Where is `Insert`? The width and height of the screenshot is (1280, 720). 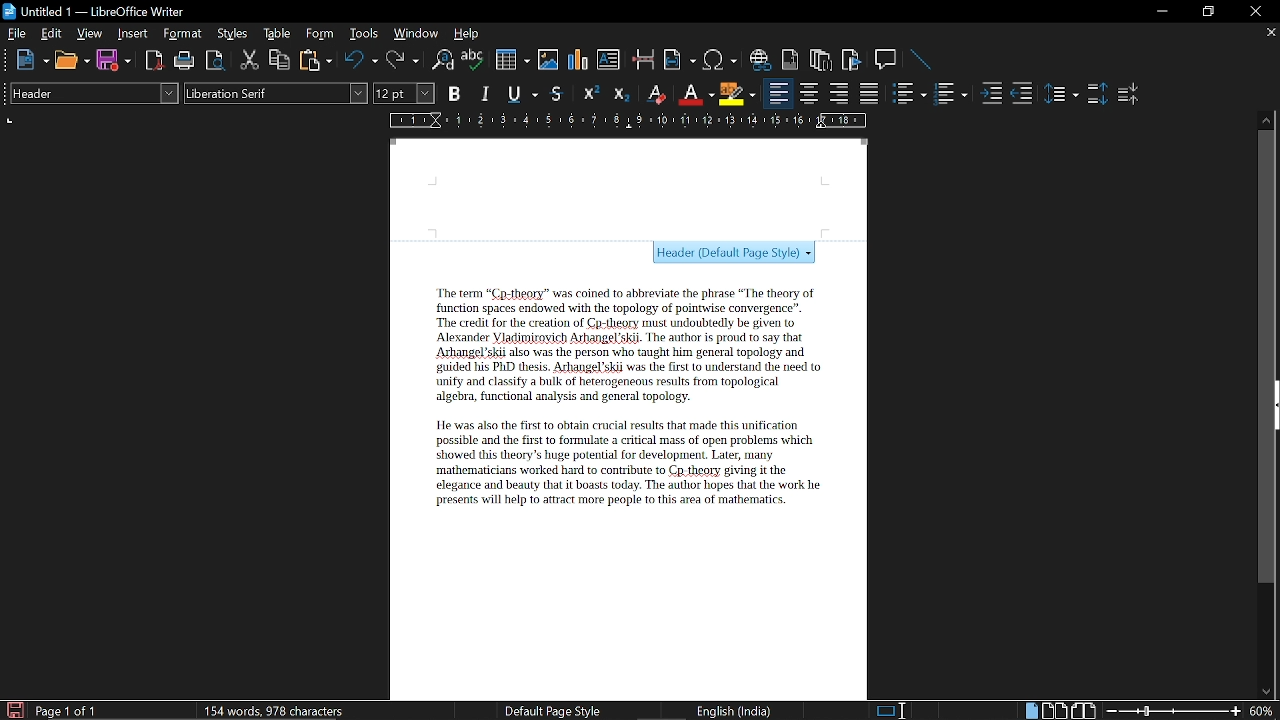
Insert is located at coordinates (137, 33).